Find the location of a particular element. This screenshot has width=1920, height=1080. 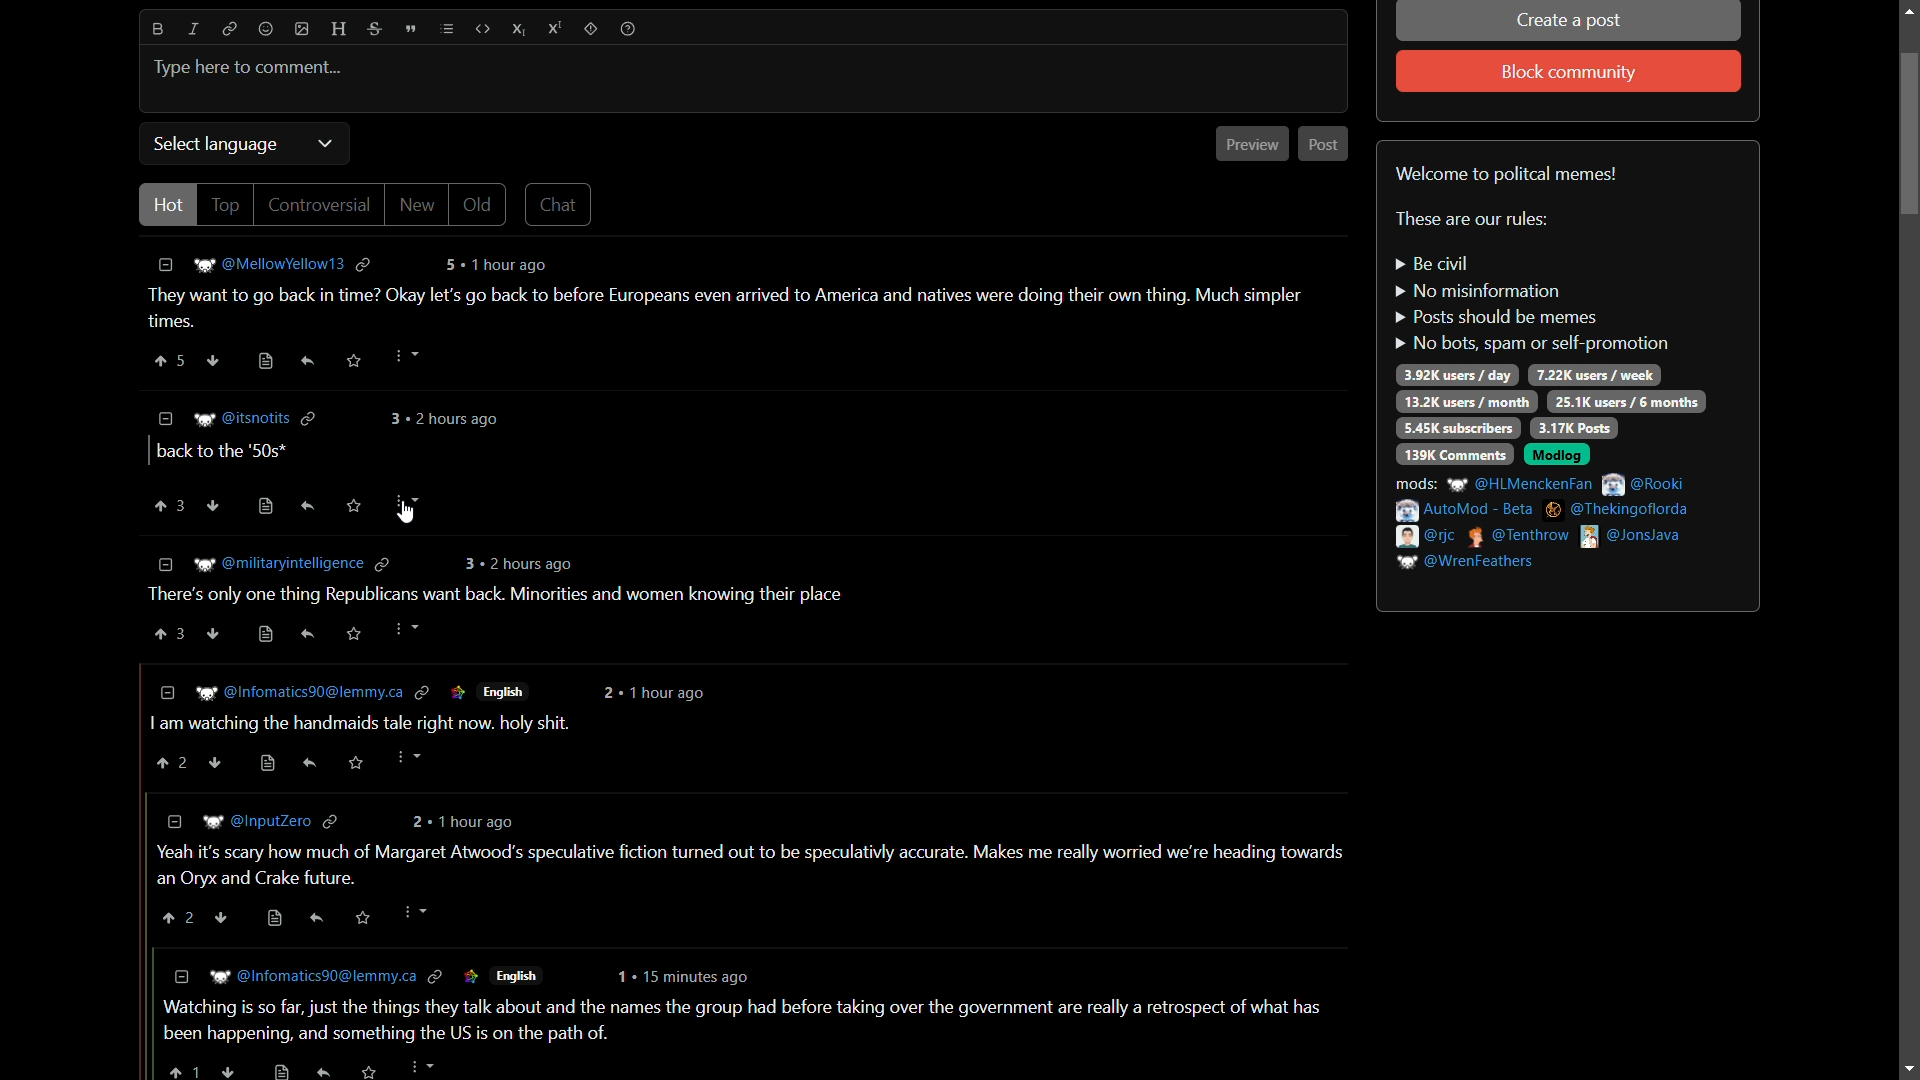

dropdown is located at coordinates (325, 144).